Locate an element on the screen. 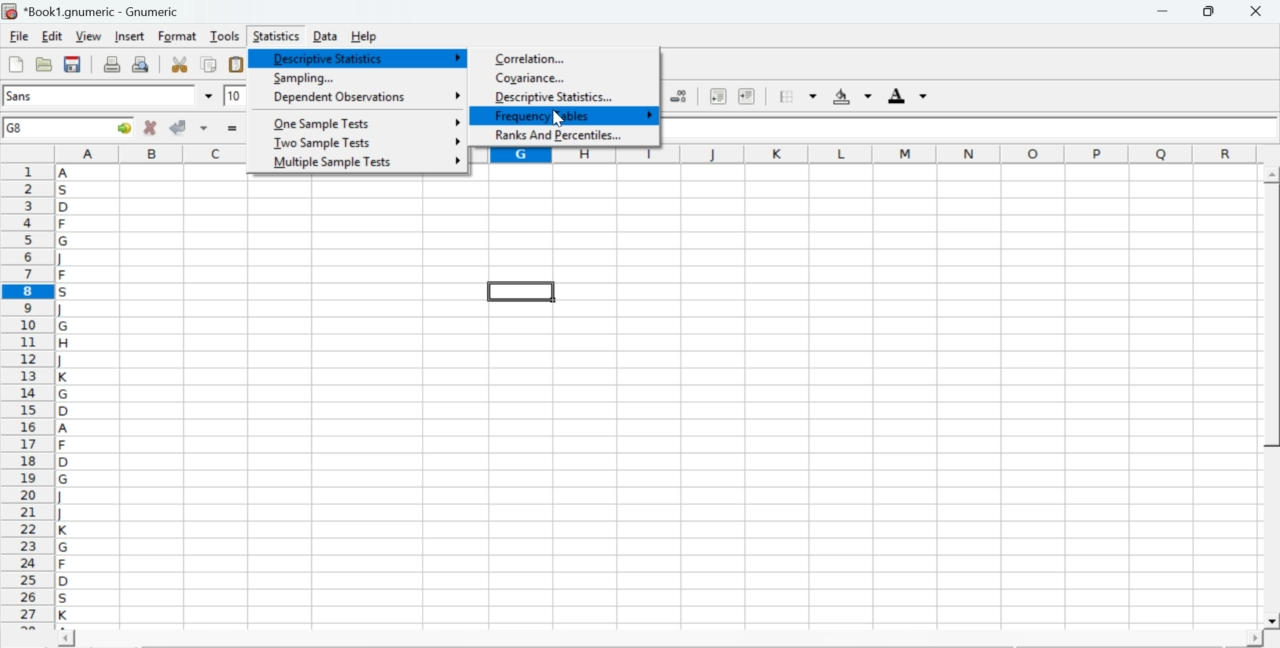 The image size is (1280, 648). minimize is located at coordinates (1164, 11).